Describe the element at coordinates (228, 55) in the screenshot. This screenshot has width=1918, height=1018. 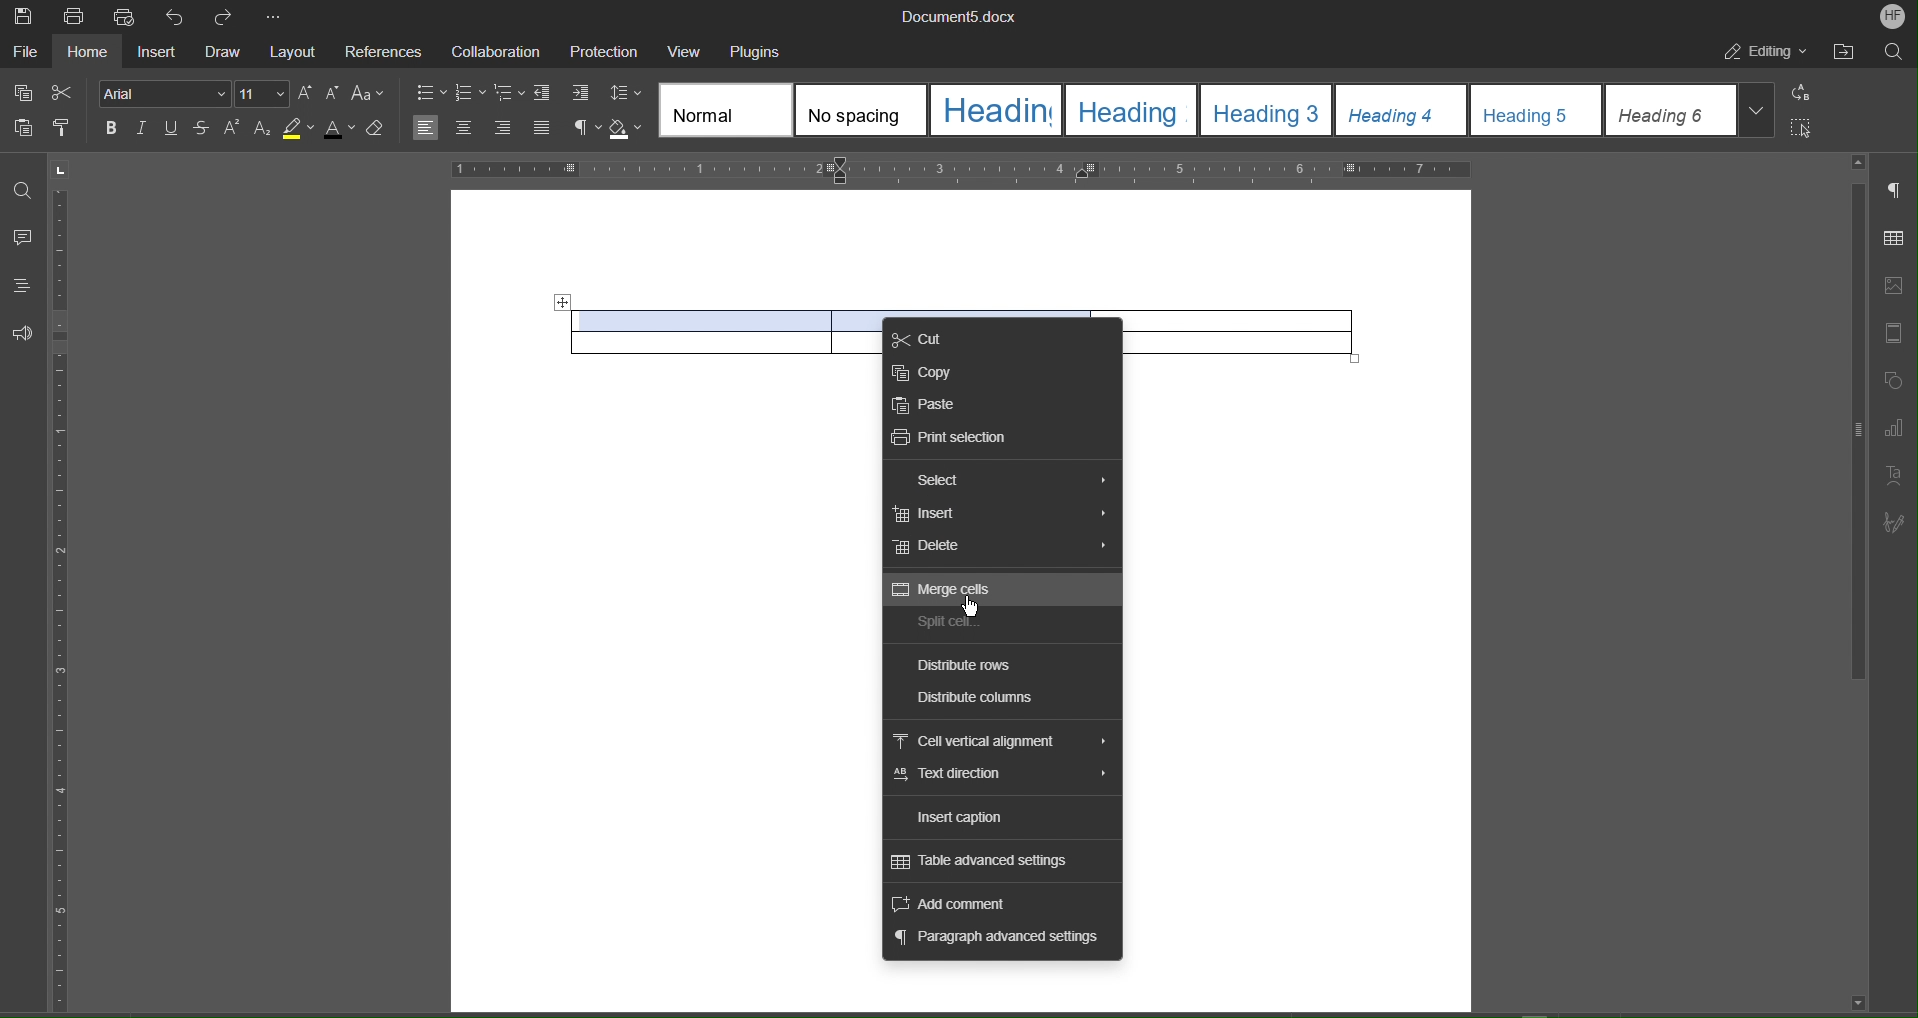
I see `Draw` at that location.